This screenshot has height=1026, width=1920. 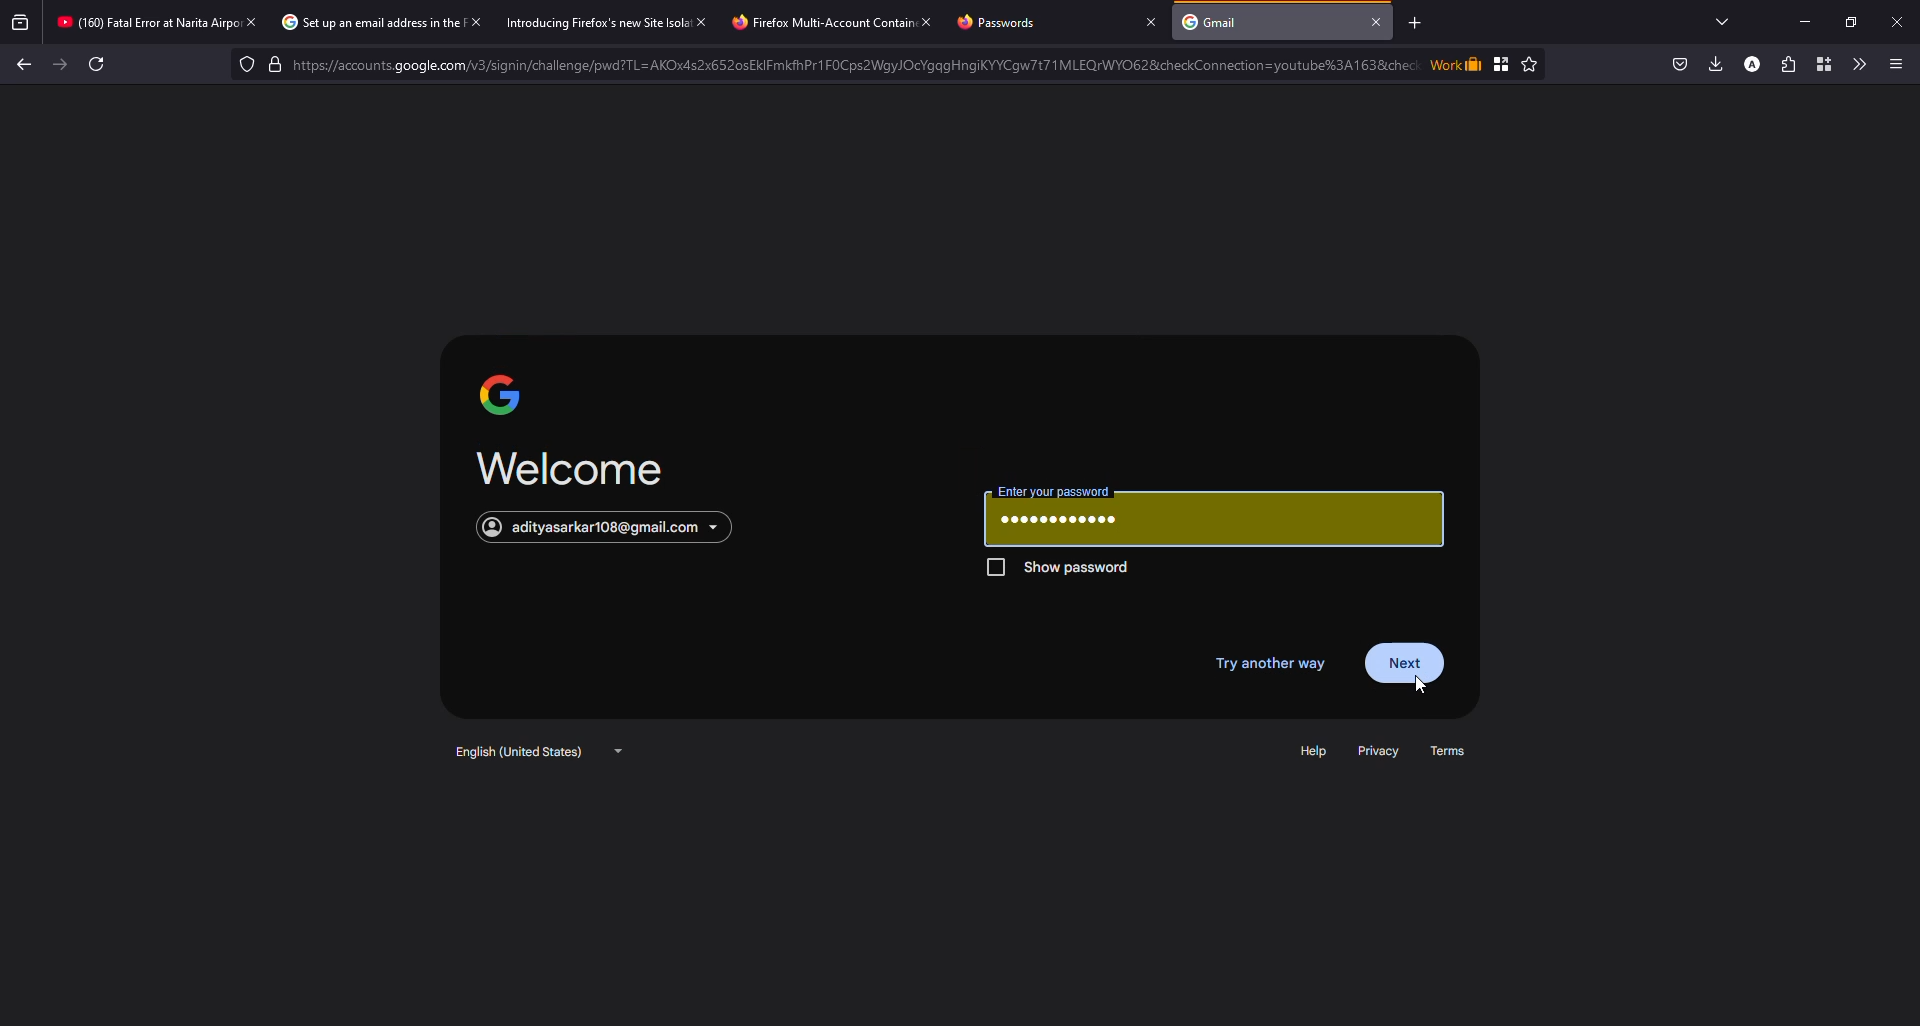 I want to click on try another way, so click(x=1272, y=666).